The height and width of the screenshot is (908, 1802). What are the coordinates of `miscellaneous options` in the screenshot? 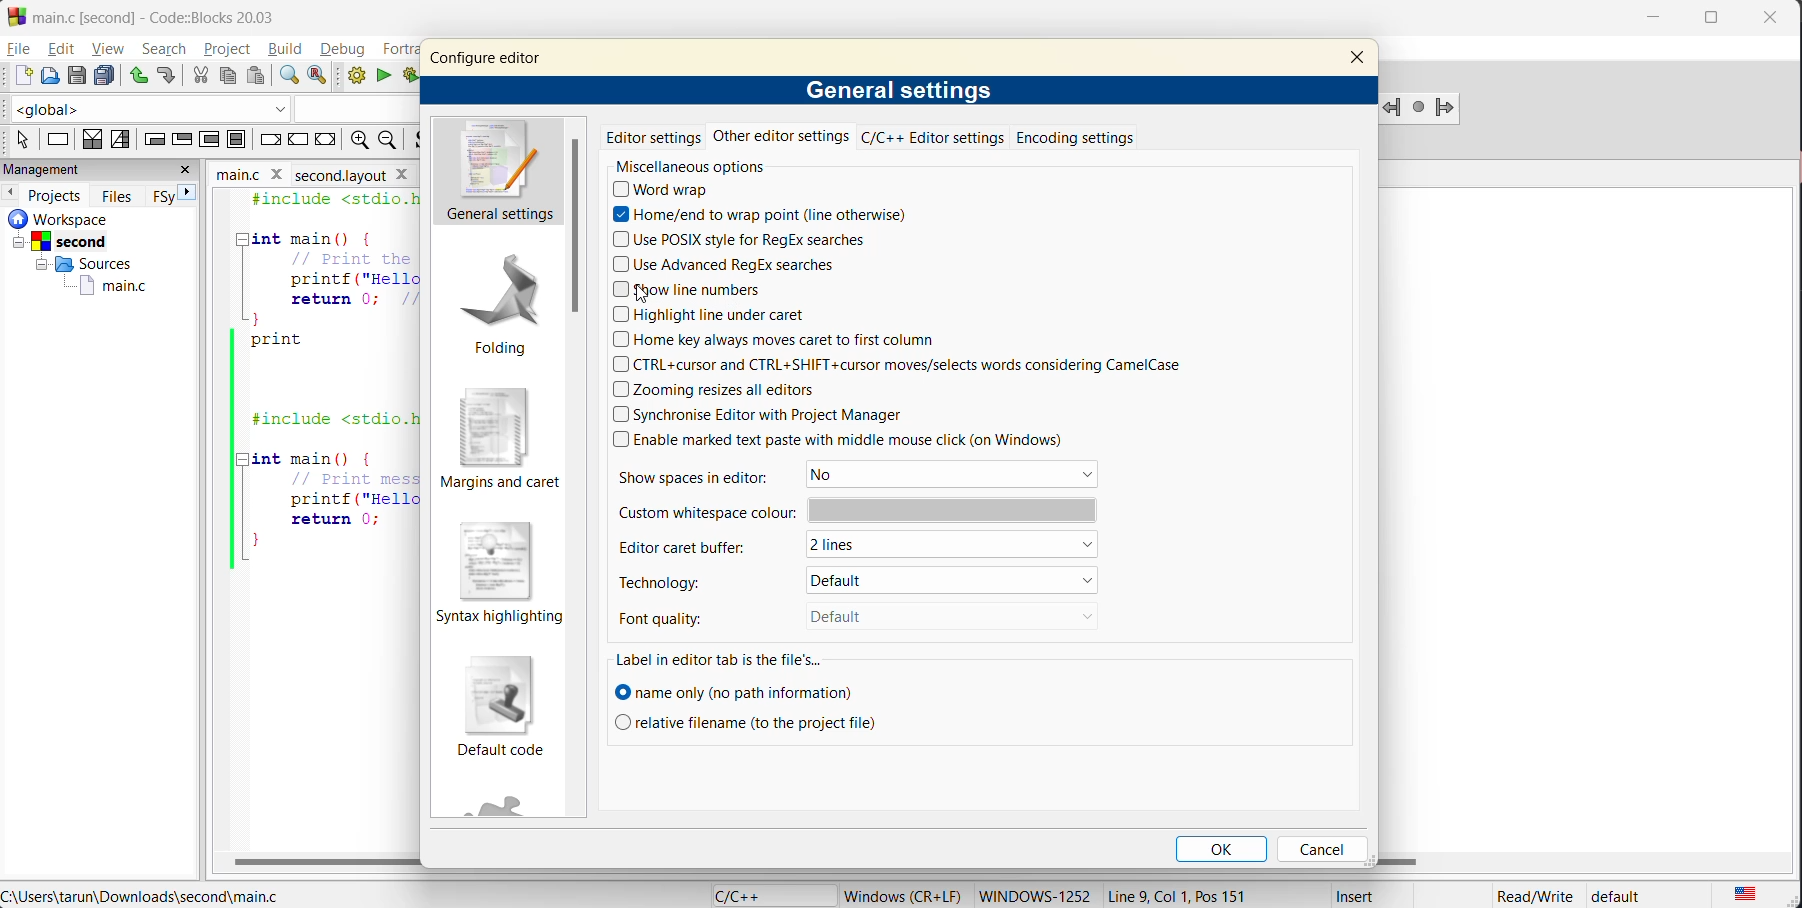 It's located at (696, 165).